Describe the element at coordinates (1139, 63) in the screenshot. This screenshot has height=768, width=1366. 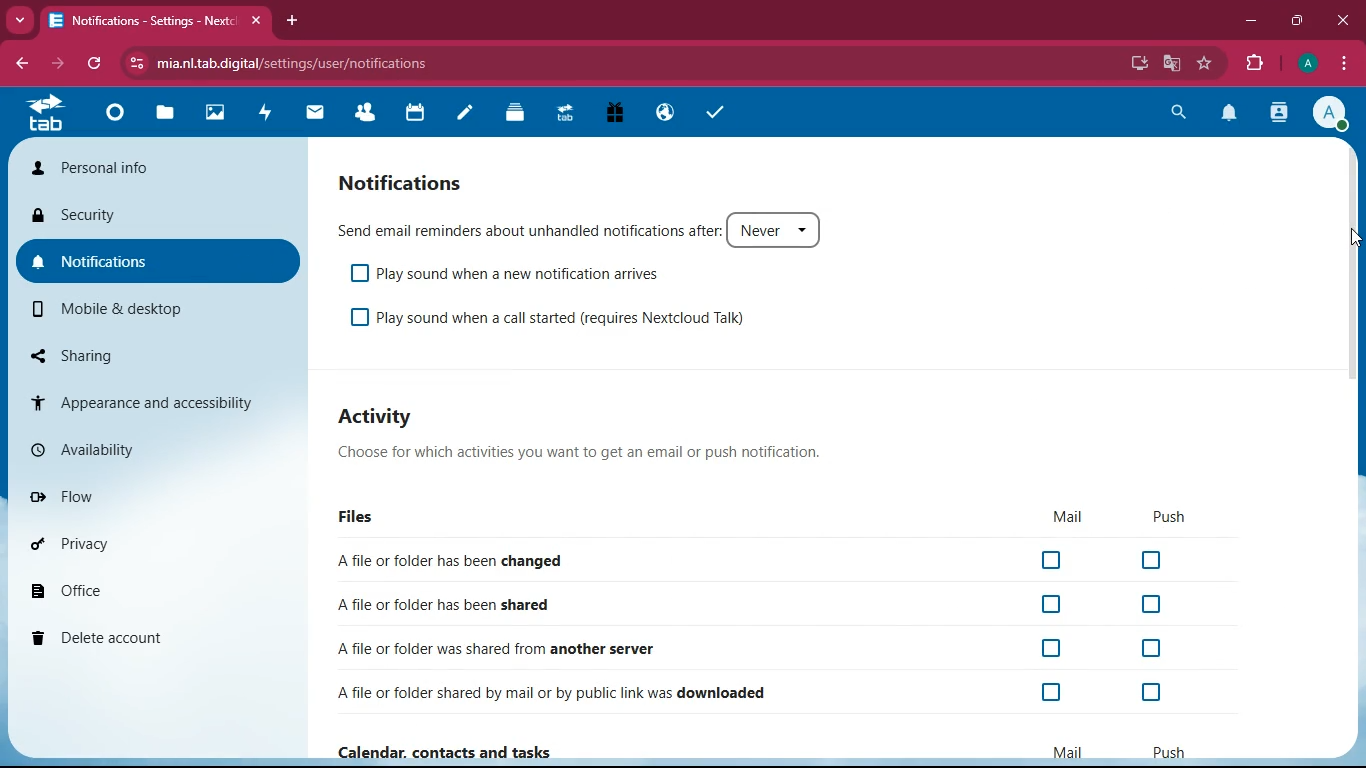
I see `install app` at that location.